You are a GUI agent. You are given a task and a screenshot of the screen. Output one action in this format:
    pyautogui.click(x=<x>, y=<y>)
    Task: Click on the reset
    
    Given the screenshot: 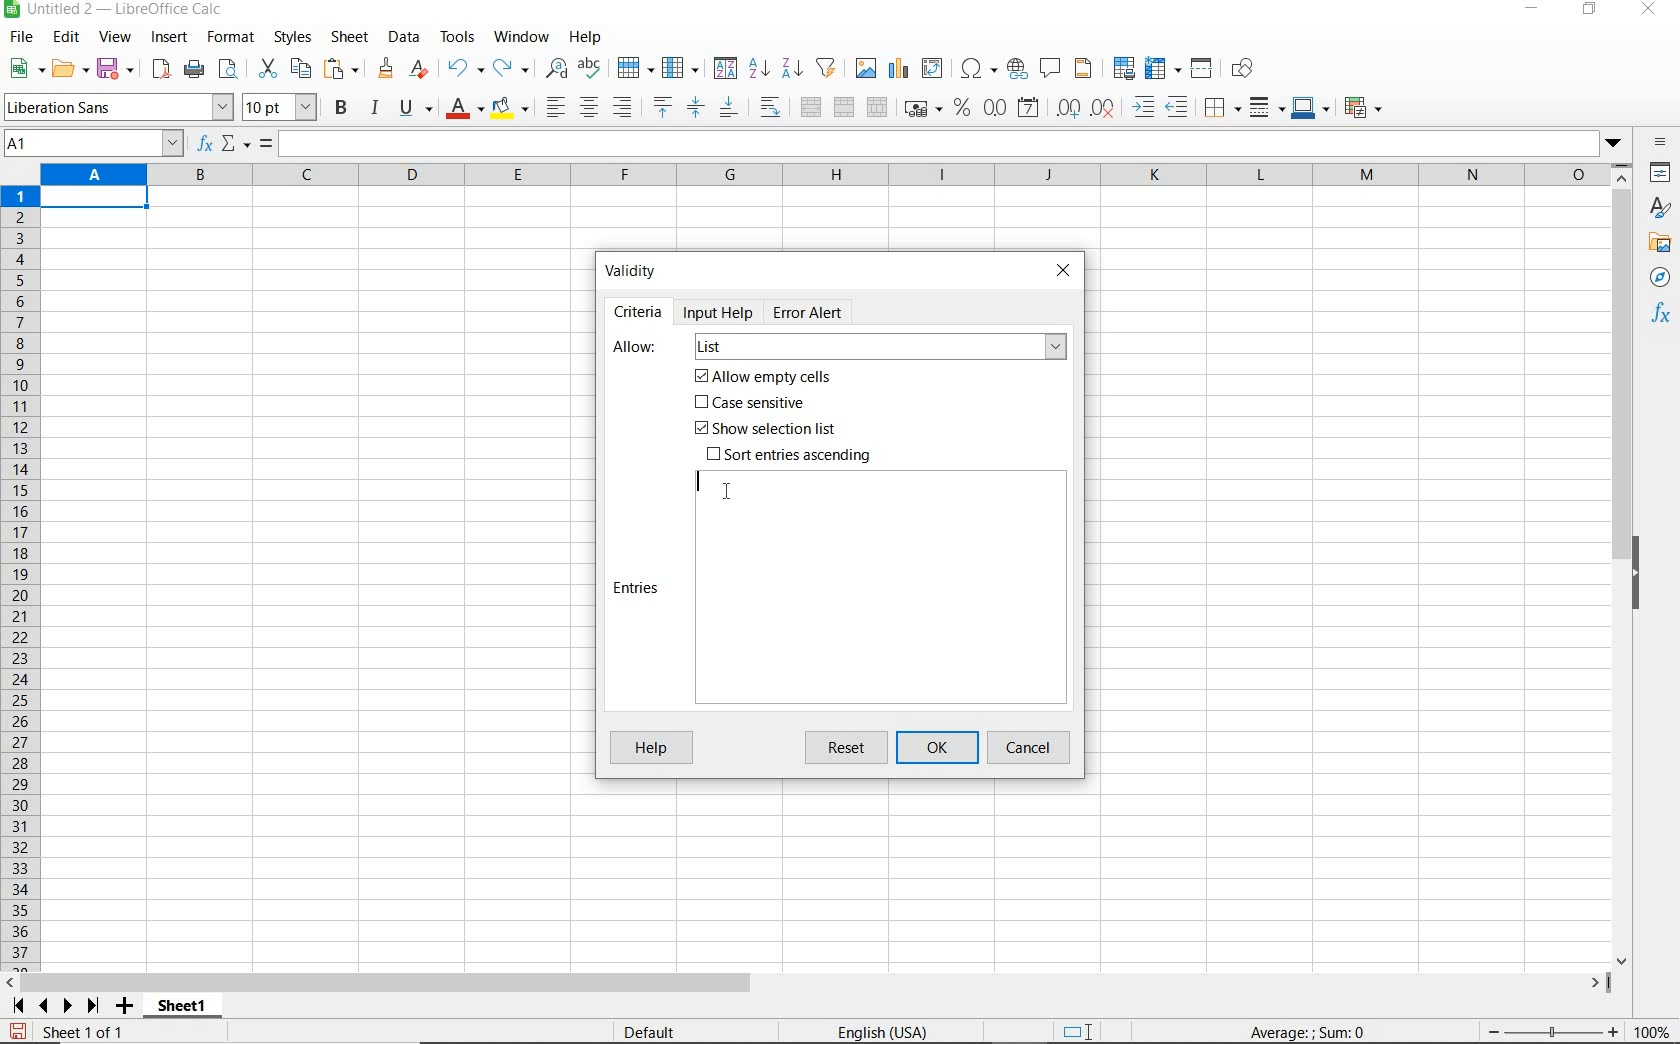 What is the action you would take?
    pyautogui.click(x=850, y=748)
    